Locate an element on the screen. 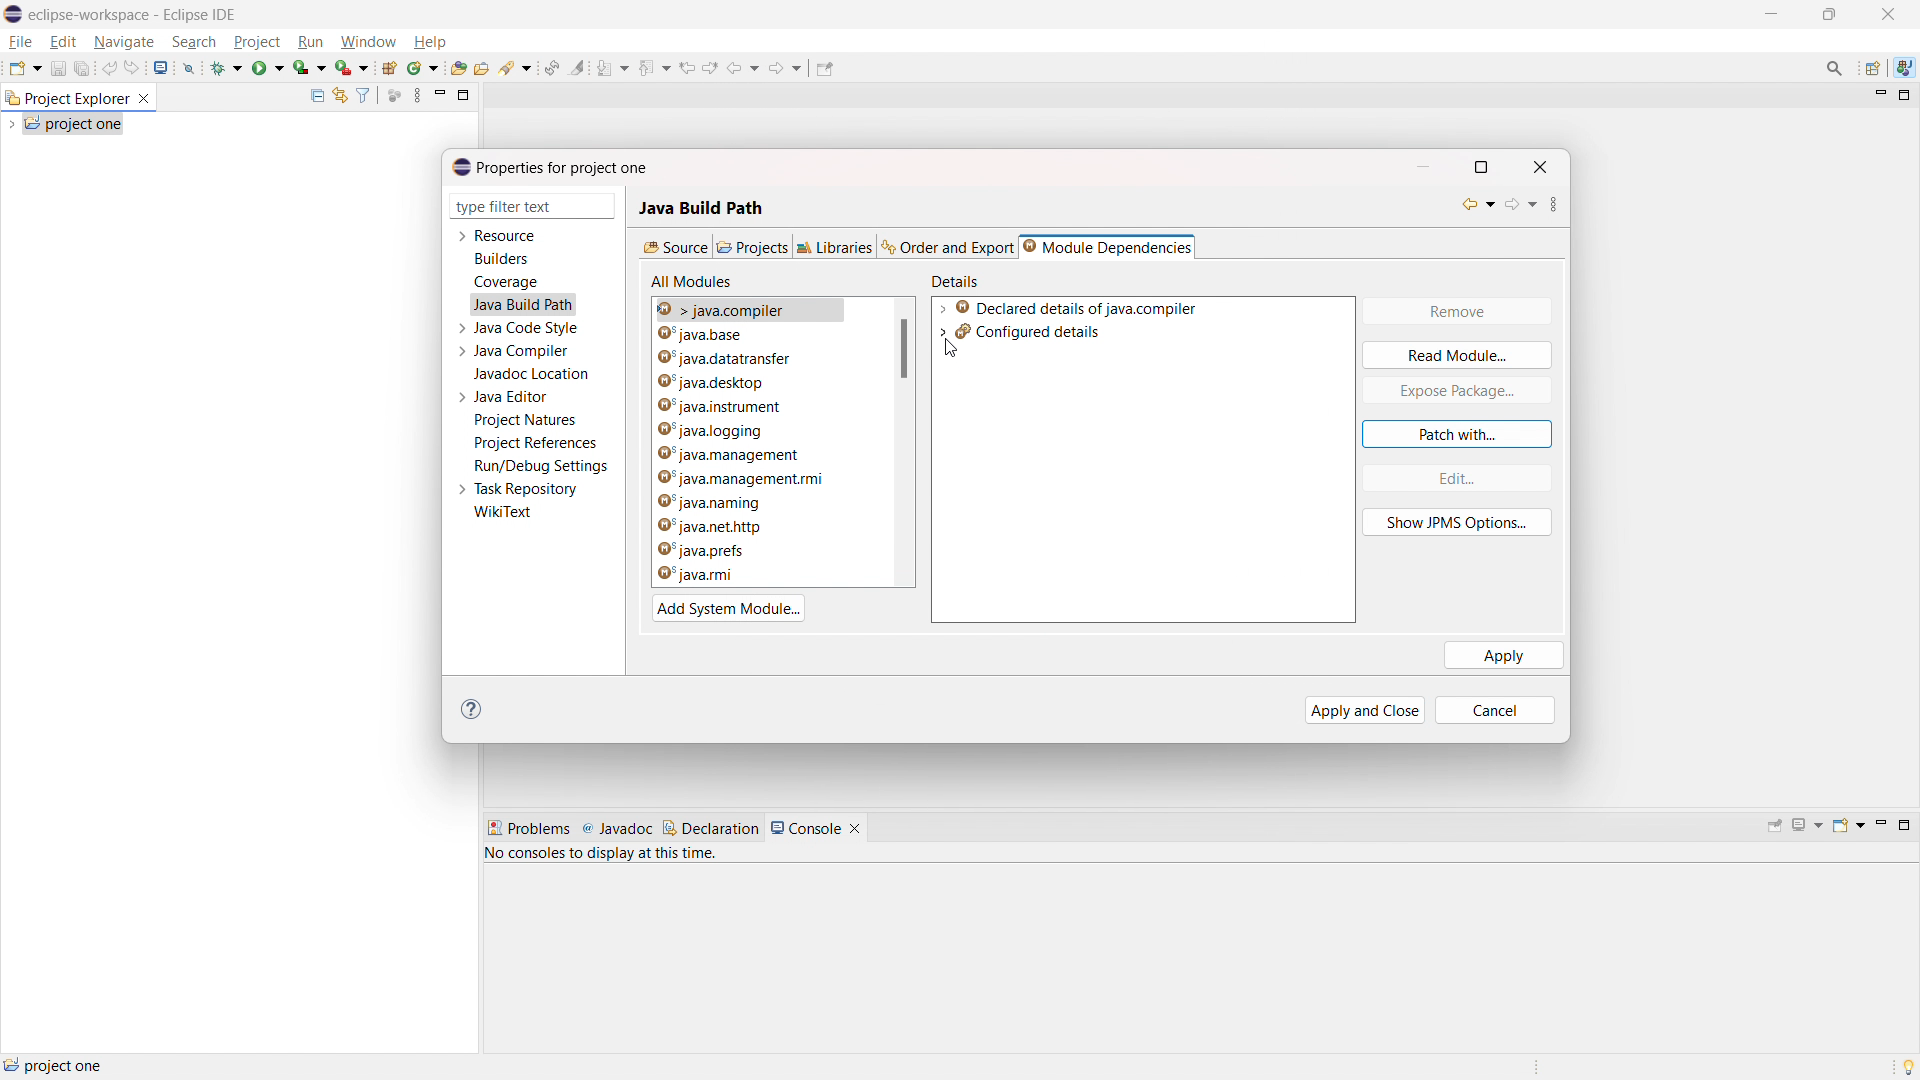 The image size is (1920, 1080). close project explorer is located at coordinates (144, 99).